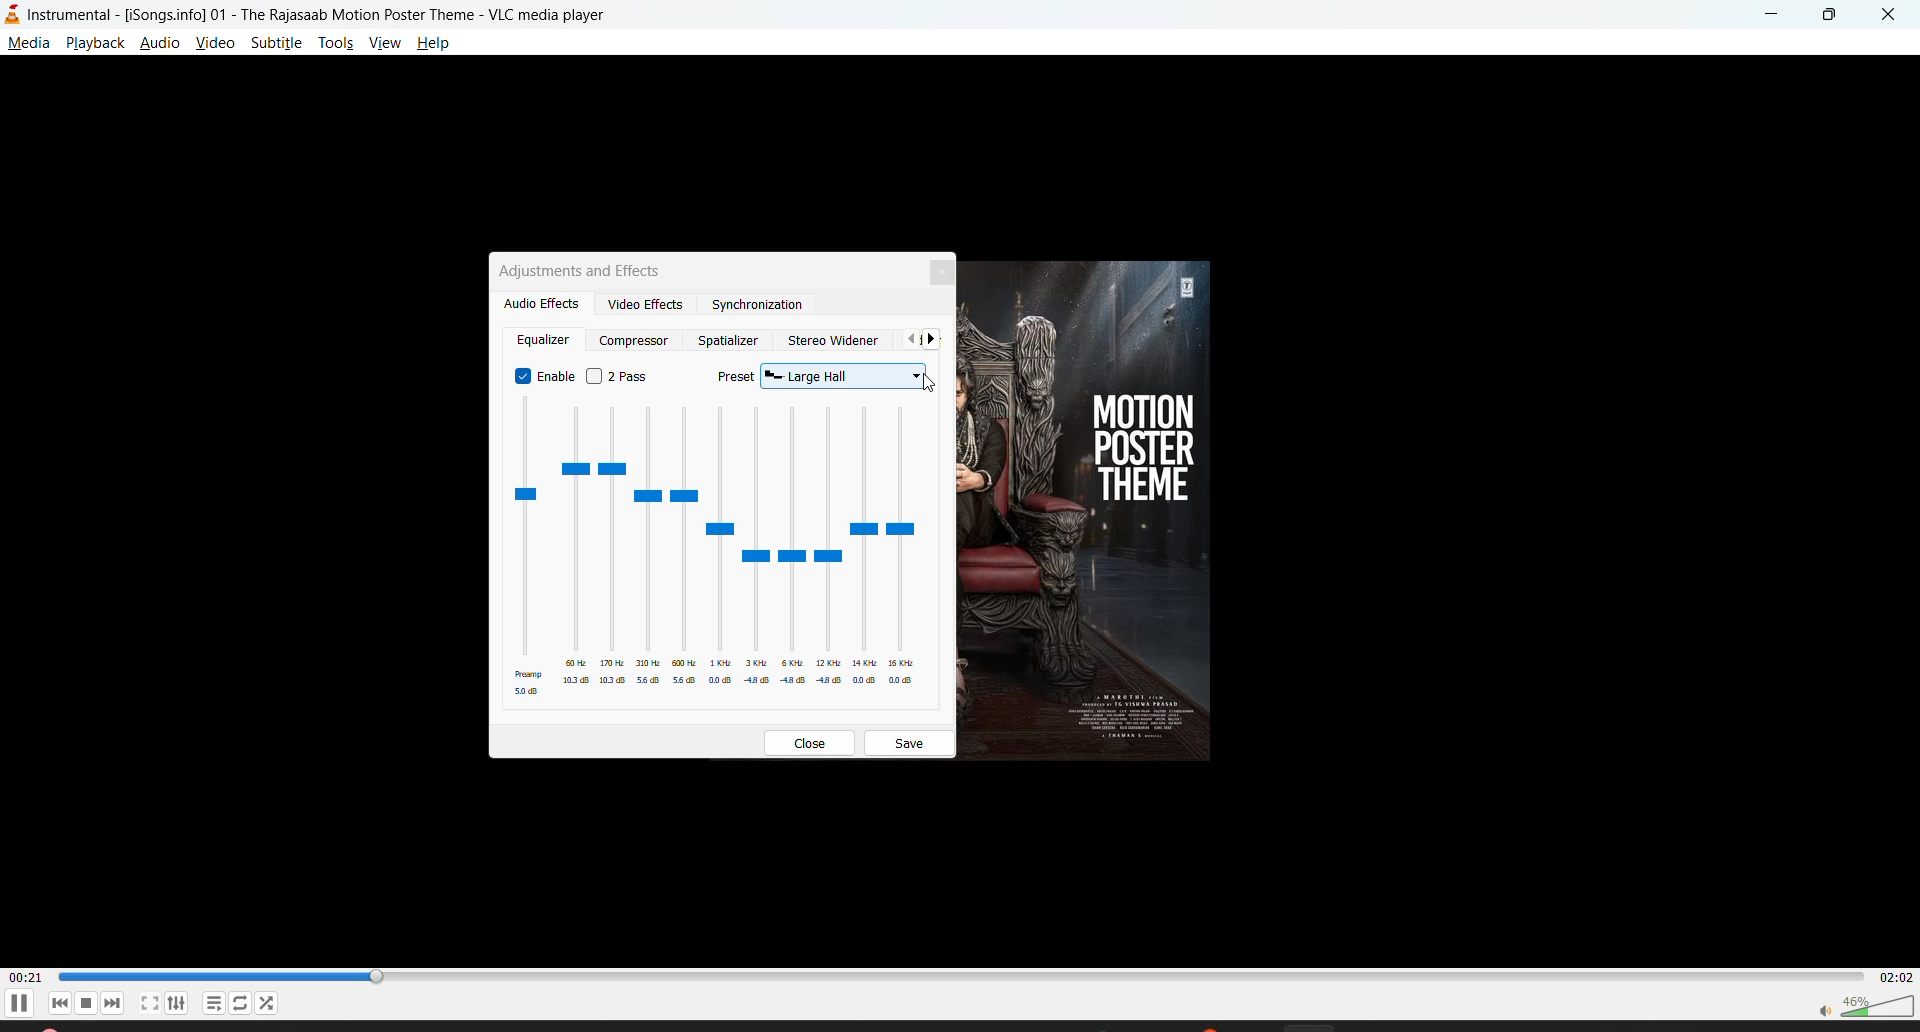 The height and width of the screenshot is (1032, 1920). I want to click on close, so click(807, 743).